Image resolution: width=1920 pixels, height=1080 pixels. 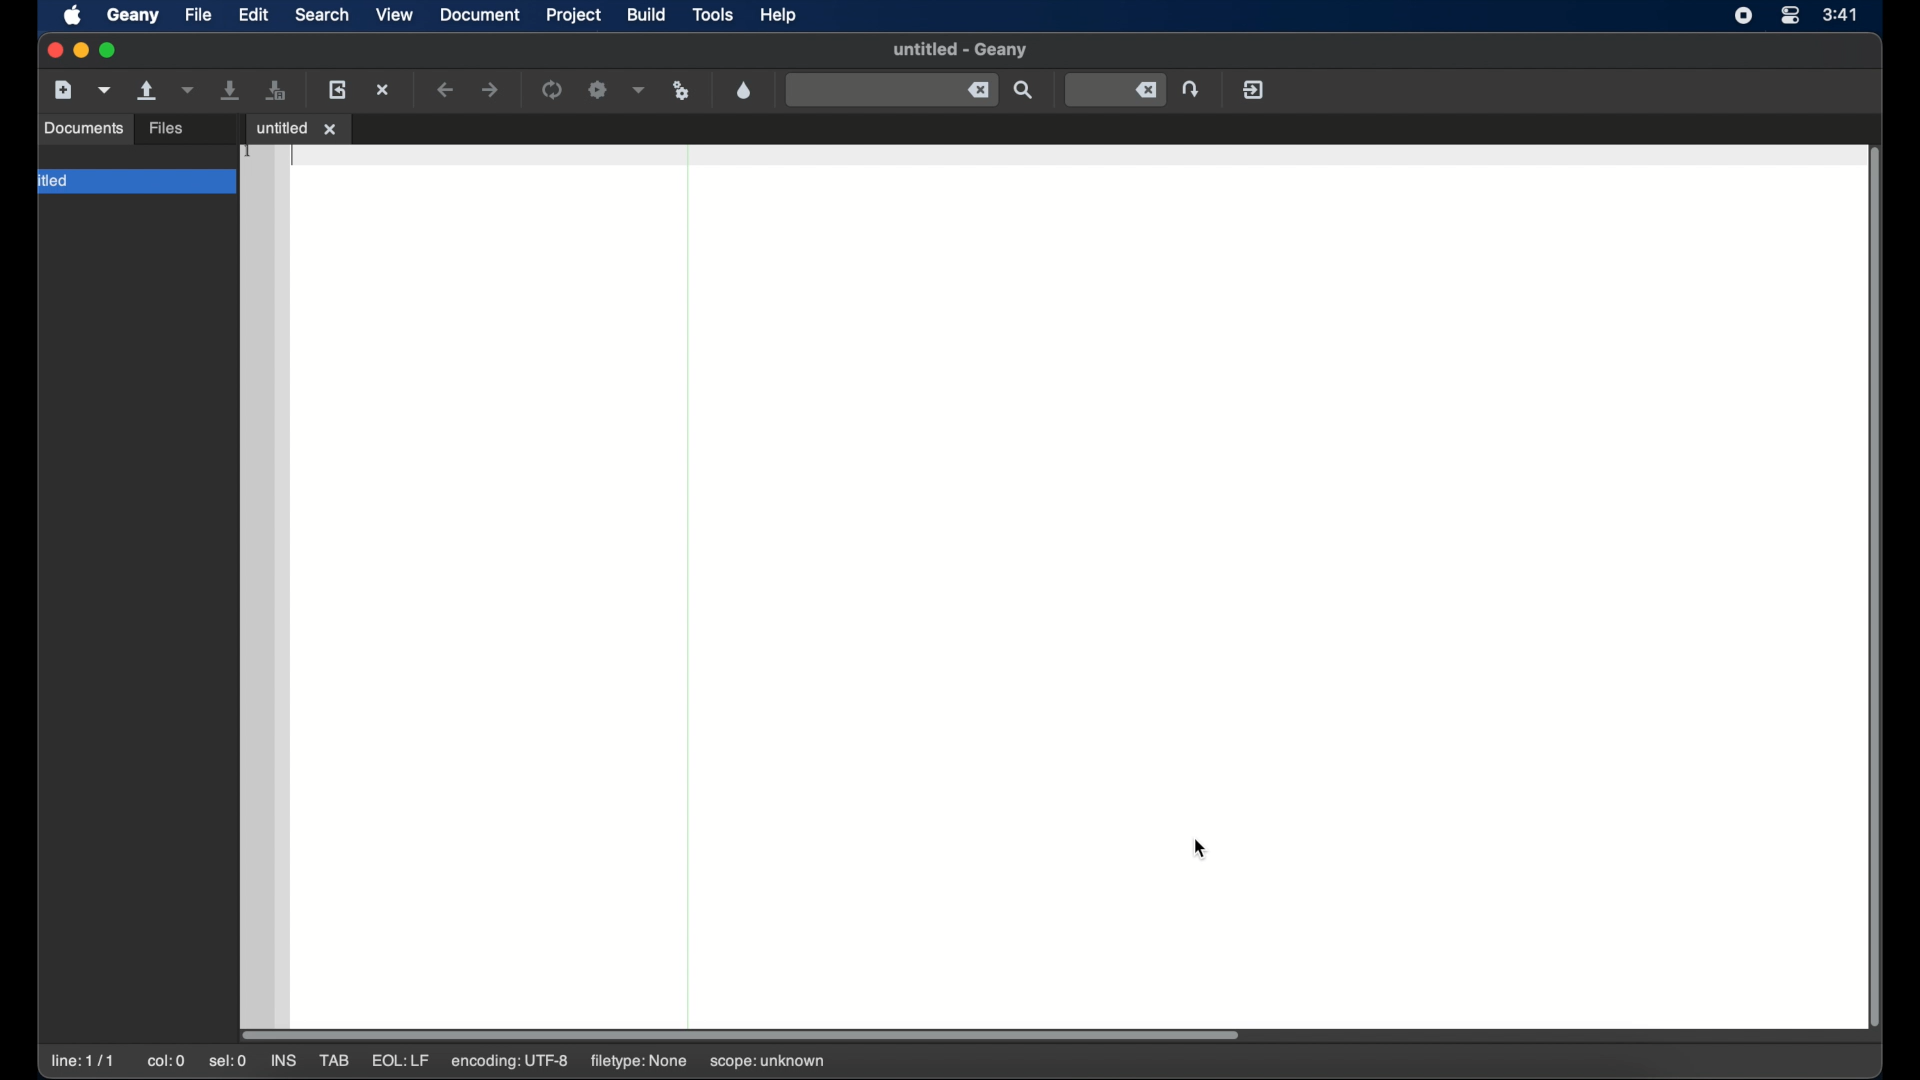 I want to click on scroll box, so click(x=744, y=1032).